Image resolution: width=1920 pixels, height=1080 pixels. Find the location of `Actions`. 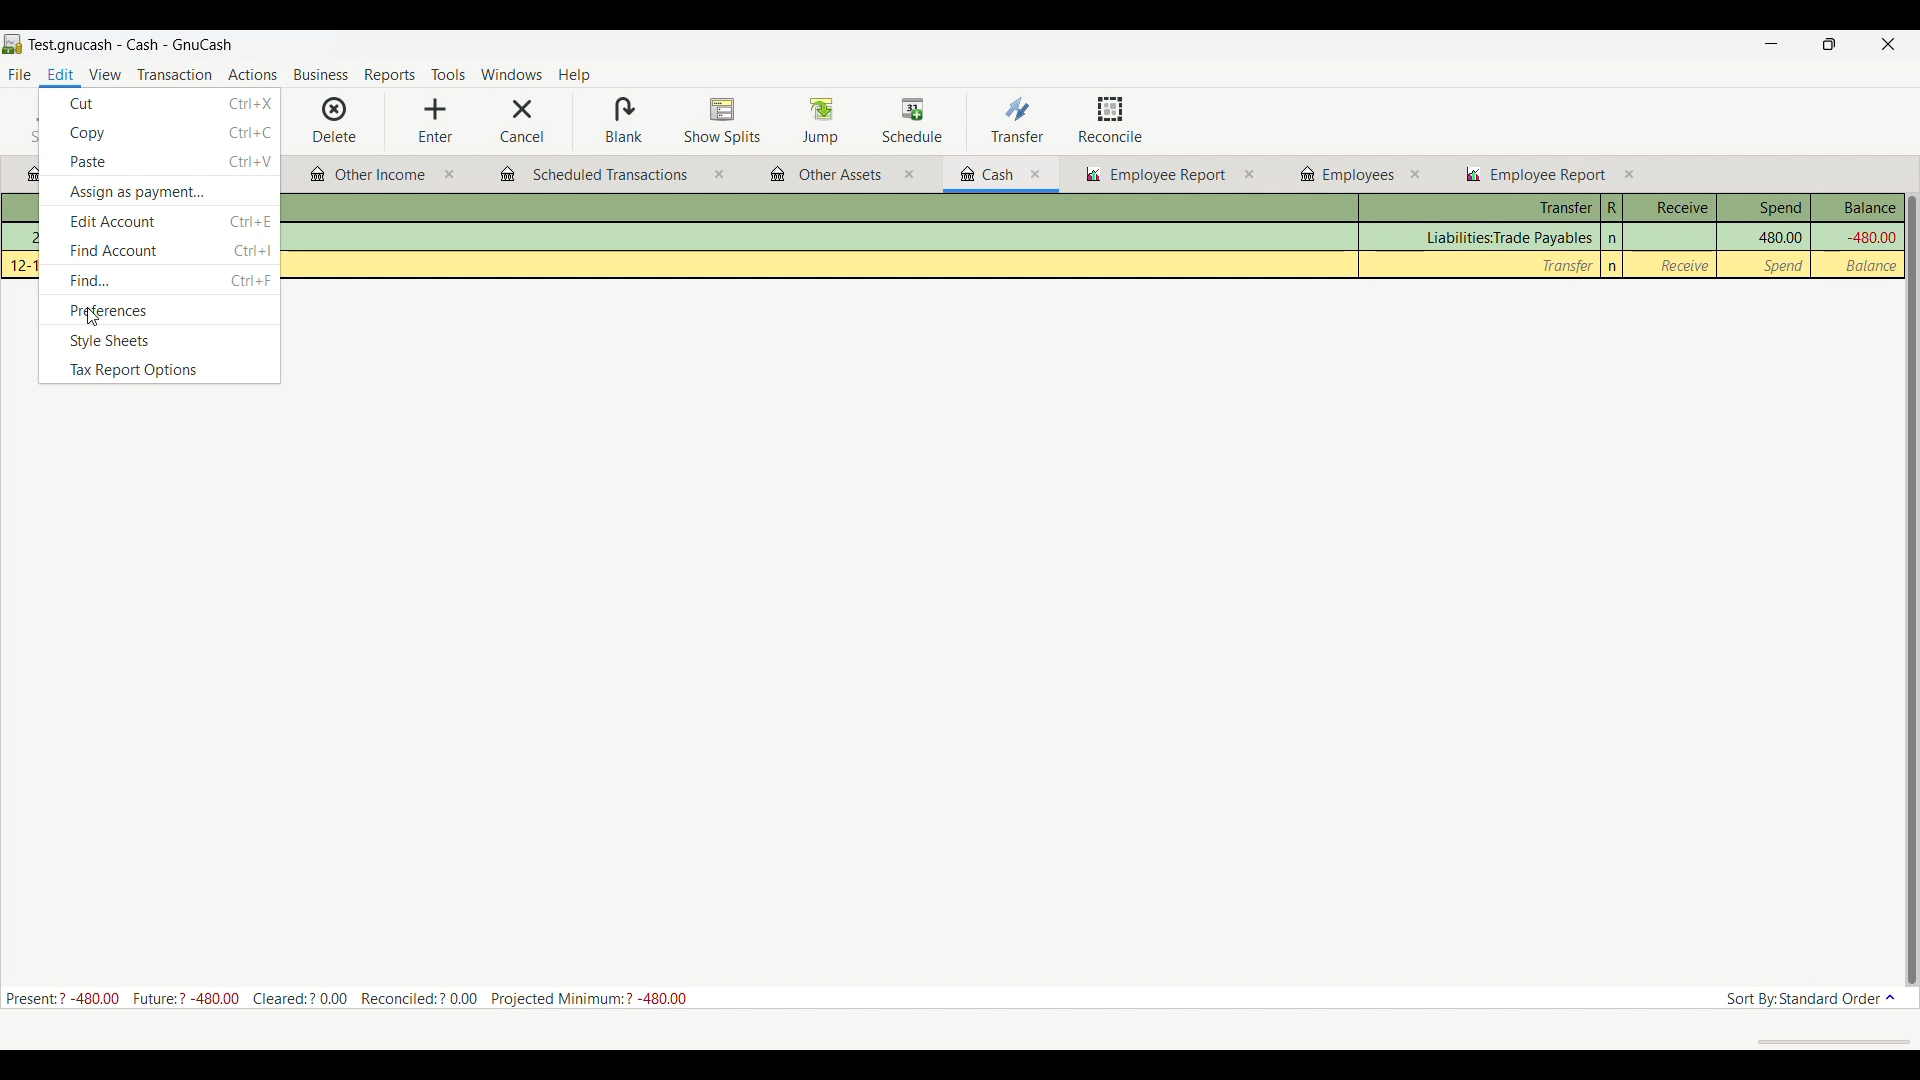

Actions is located at coordinates (254, 73).